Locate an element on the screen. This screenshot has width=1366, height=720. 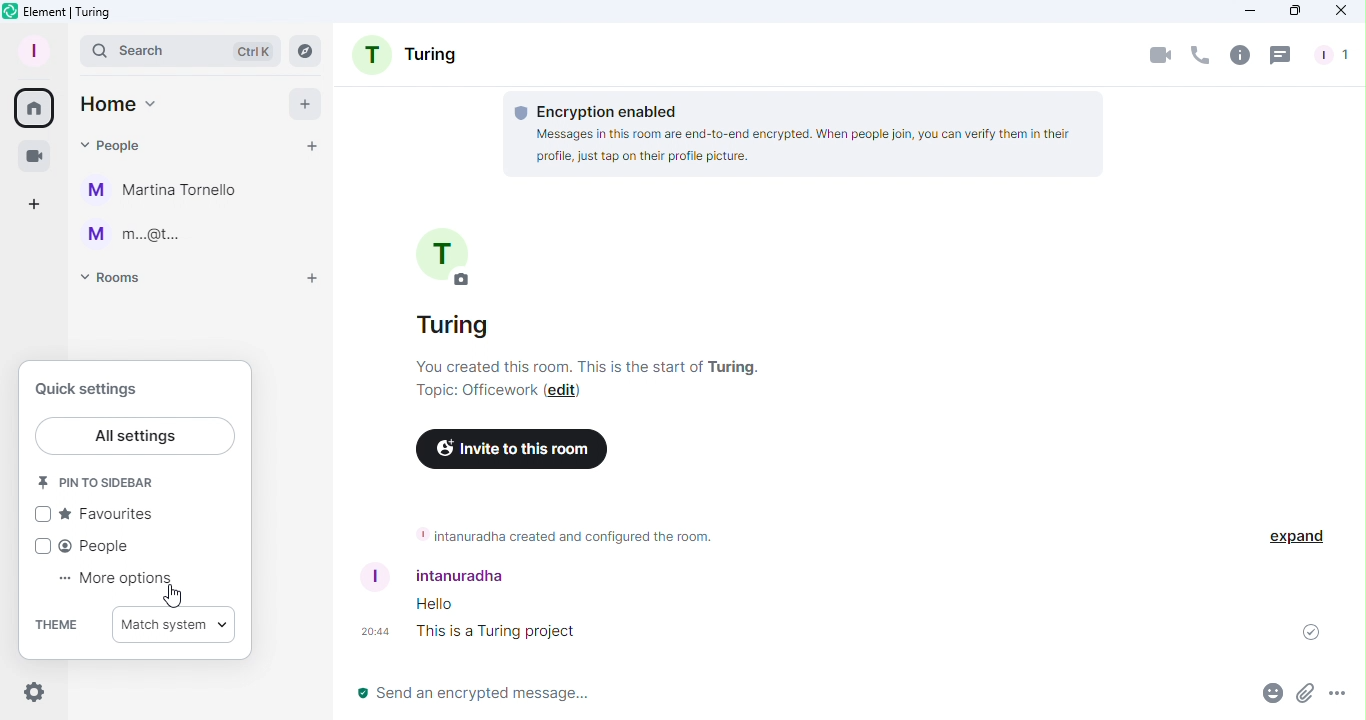
Conferences is located at coordinates (32, 152).